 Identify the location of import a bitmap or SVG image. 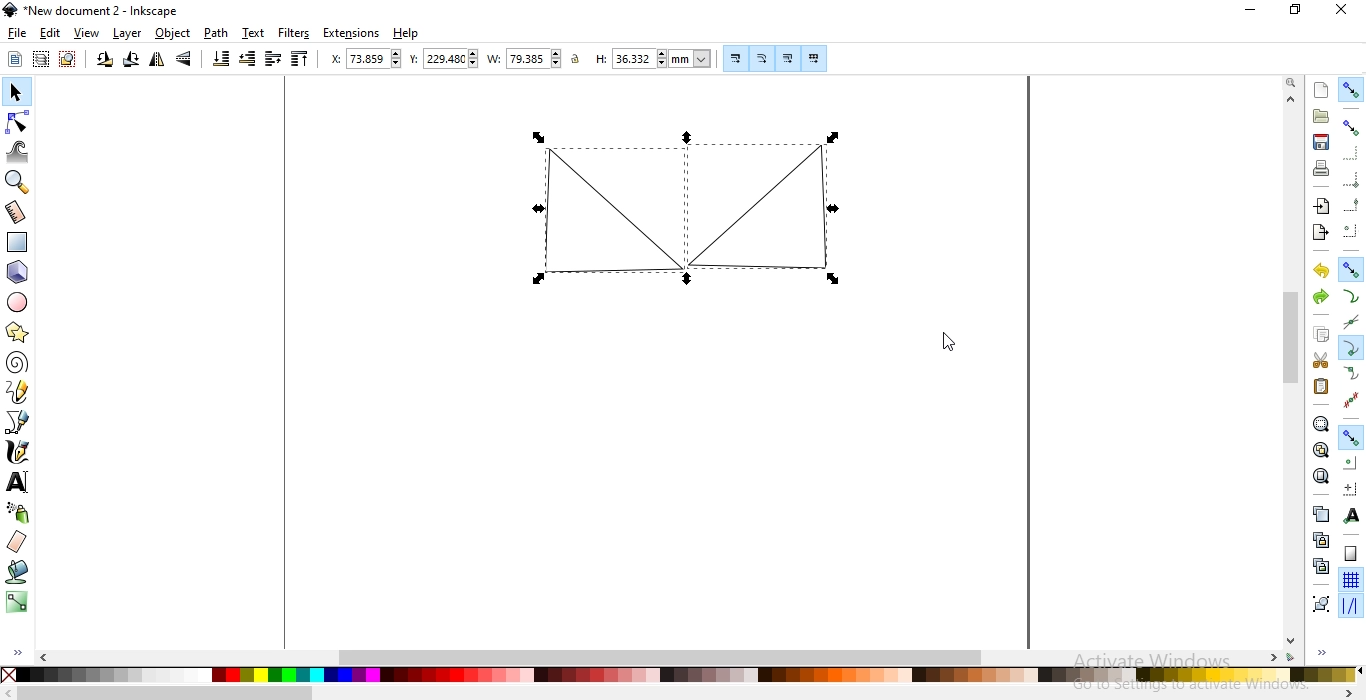
(1324, 208).